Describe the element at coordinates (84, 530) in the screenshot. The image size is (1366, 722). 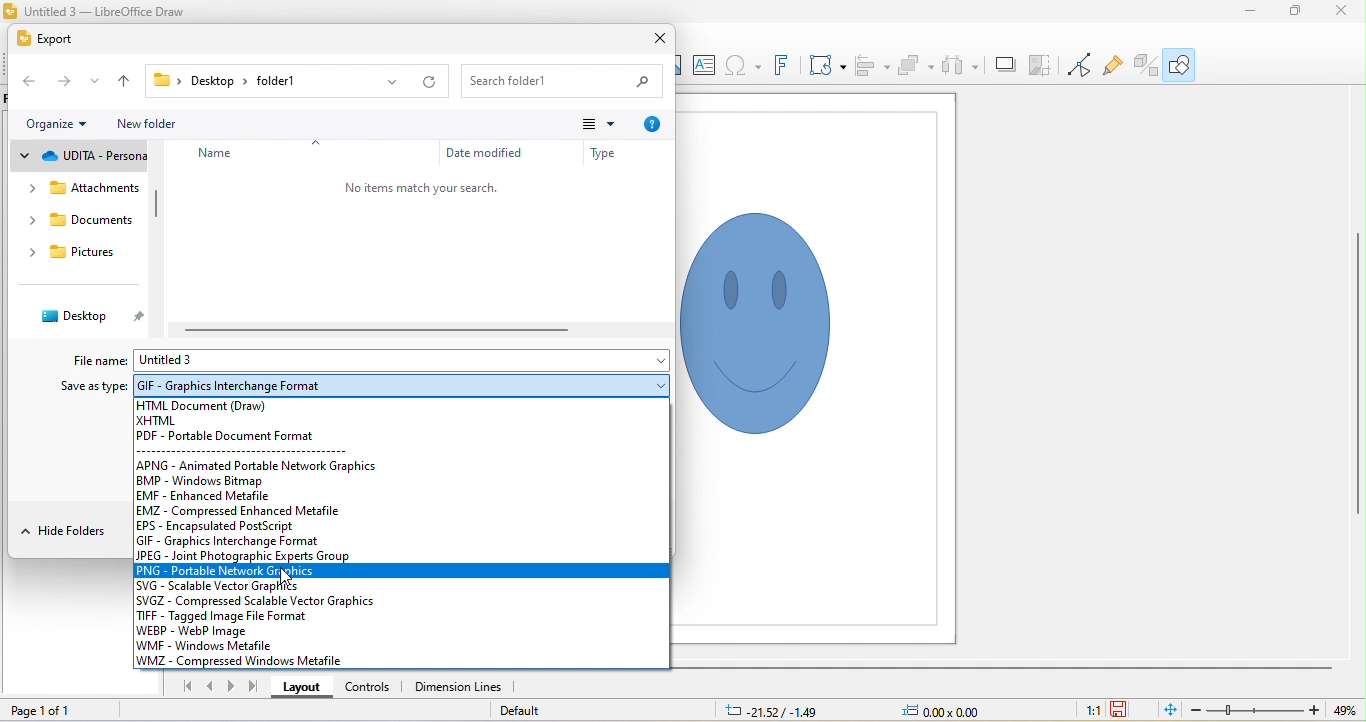
I see `hide folders` at that location.